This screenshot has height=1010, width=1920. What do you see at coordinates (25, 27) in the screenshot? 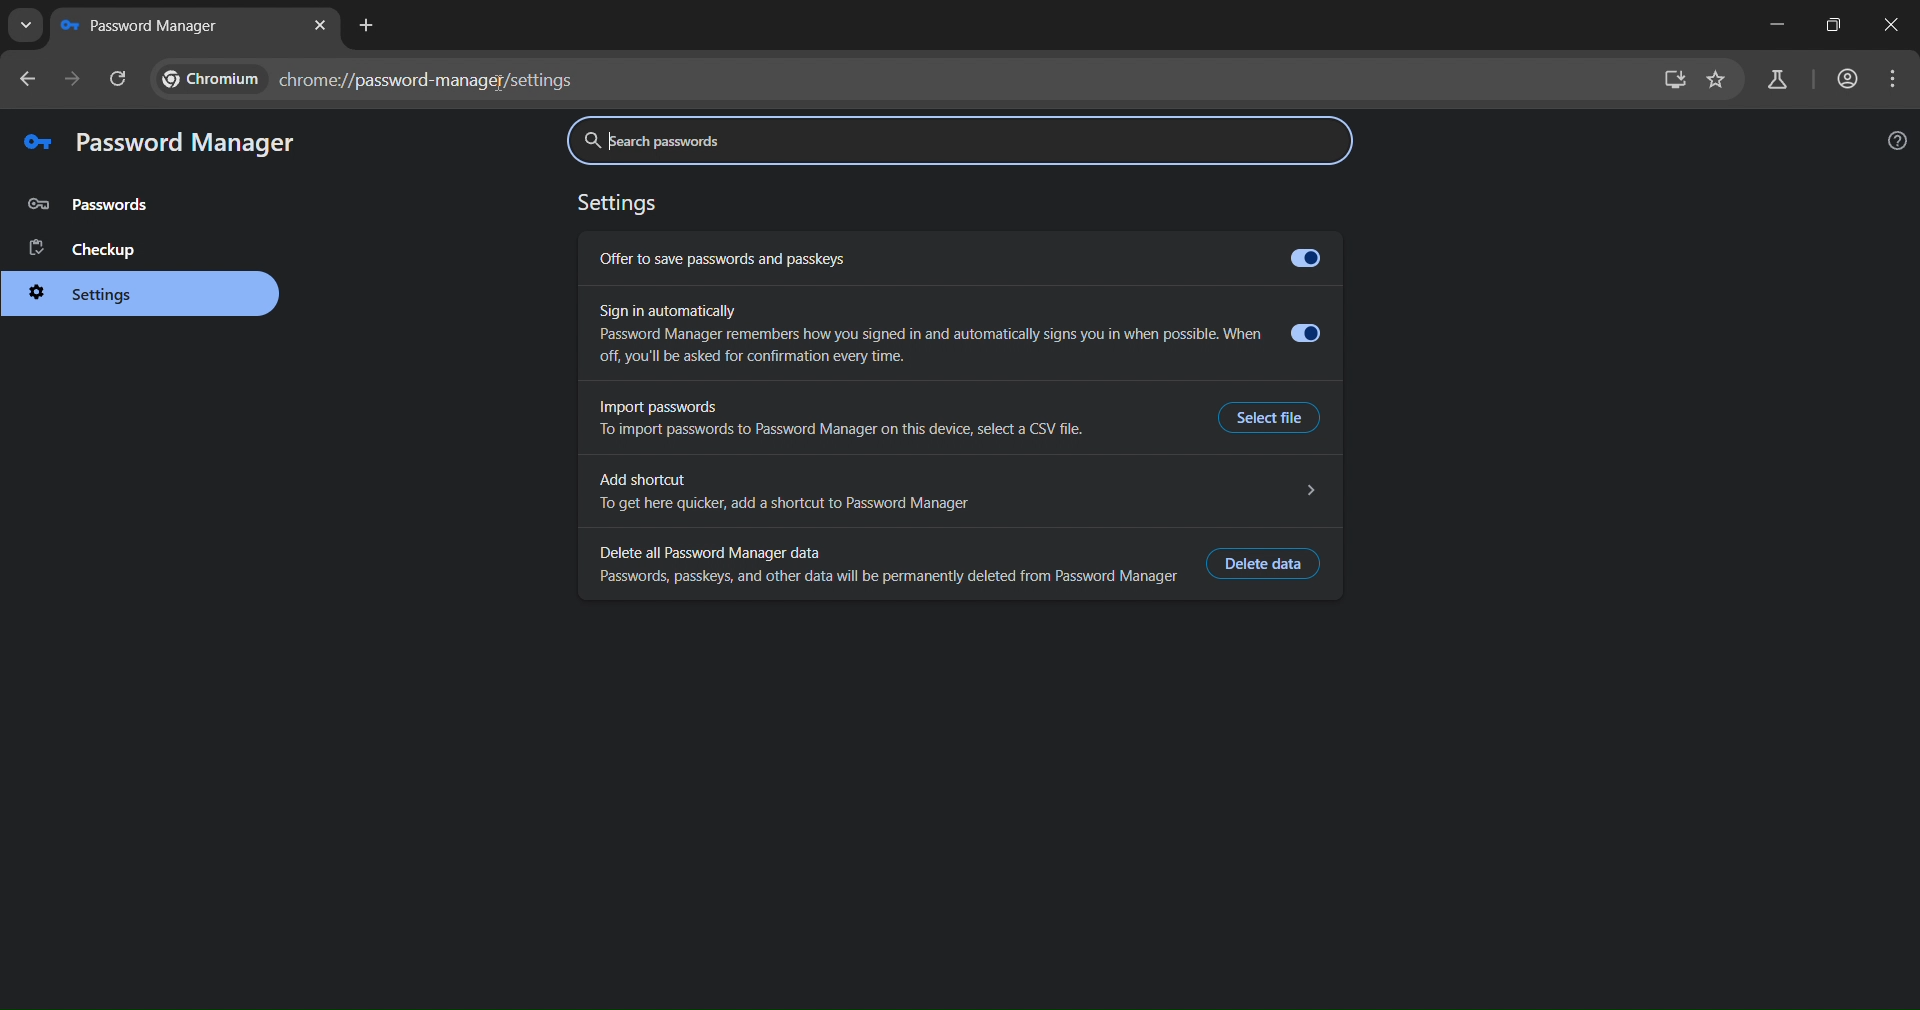
I see `search tabs` at bounding box center [25, 27].